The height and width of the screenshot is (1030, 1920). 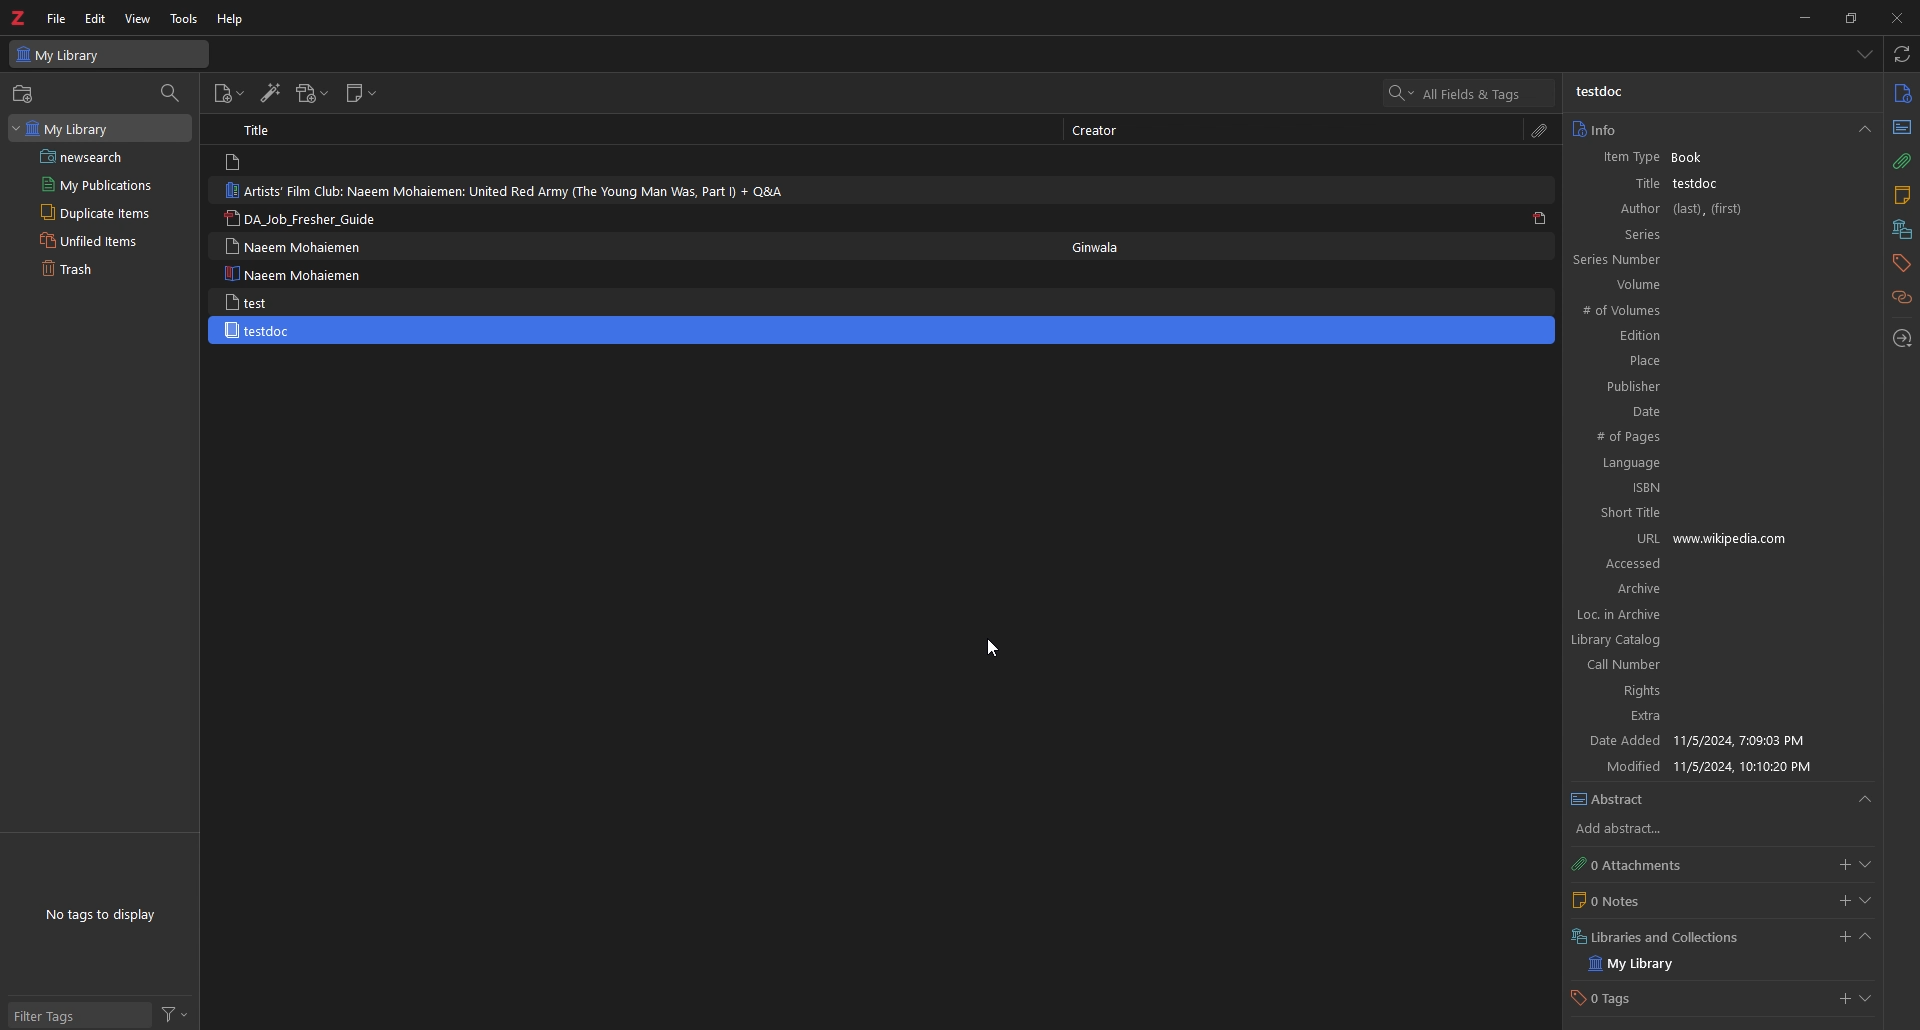 What do you see at coordinates (1713, 615) in the screenshot?
I see `Loc. in archive` at bounding box center [1713, 615].